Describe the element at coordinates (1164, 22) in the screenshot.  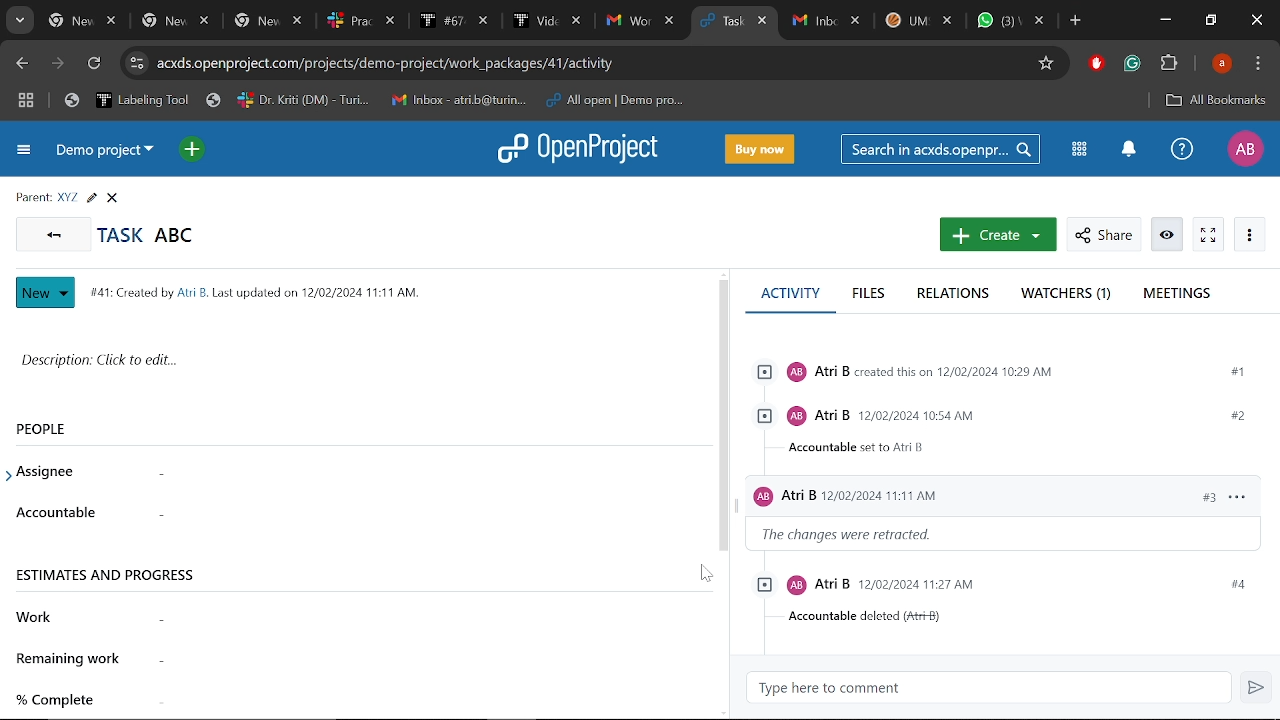
I see `Minimize` at that location.